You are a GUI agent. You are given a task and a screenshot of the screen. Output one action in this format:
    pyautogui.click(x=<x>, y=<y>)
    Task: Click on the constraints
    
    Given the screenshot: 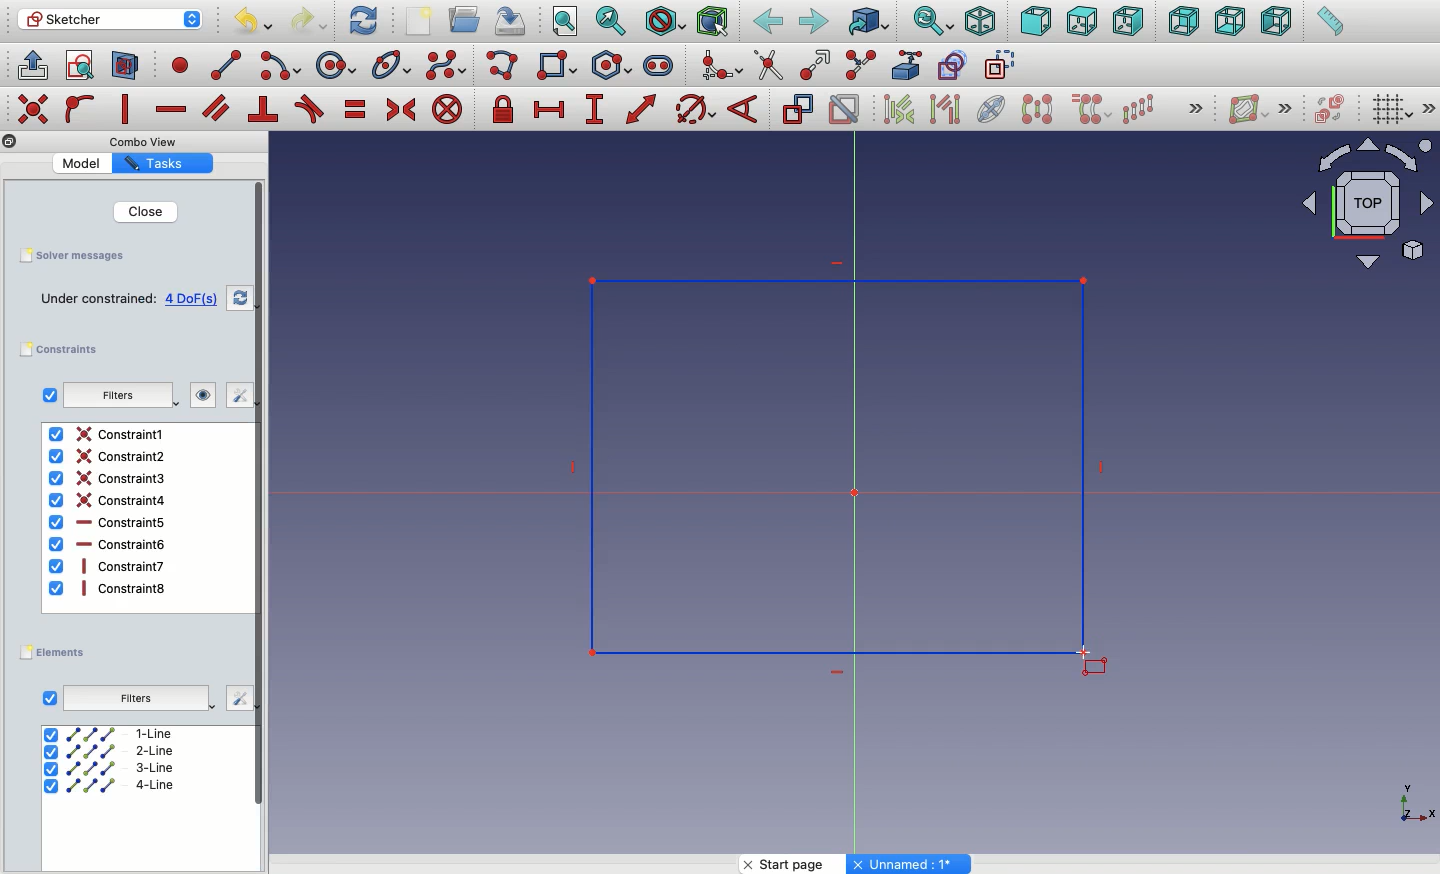 What is the action you would take?
    pyautogui.click(x=64, y=350)
    